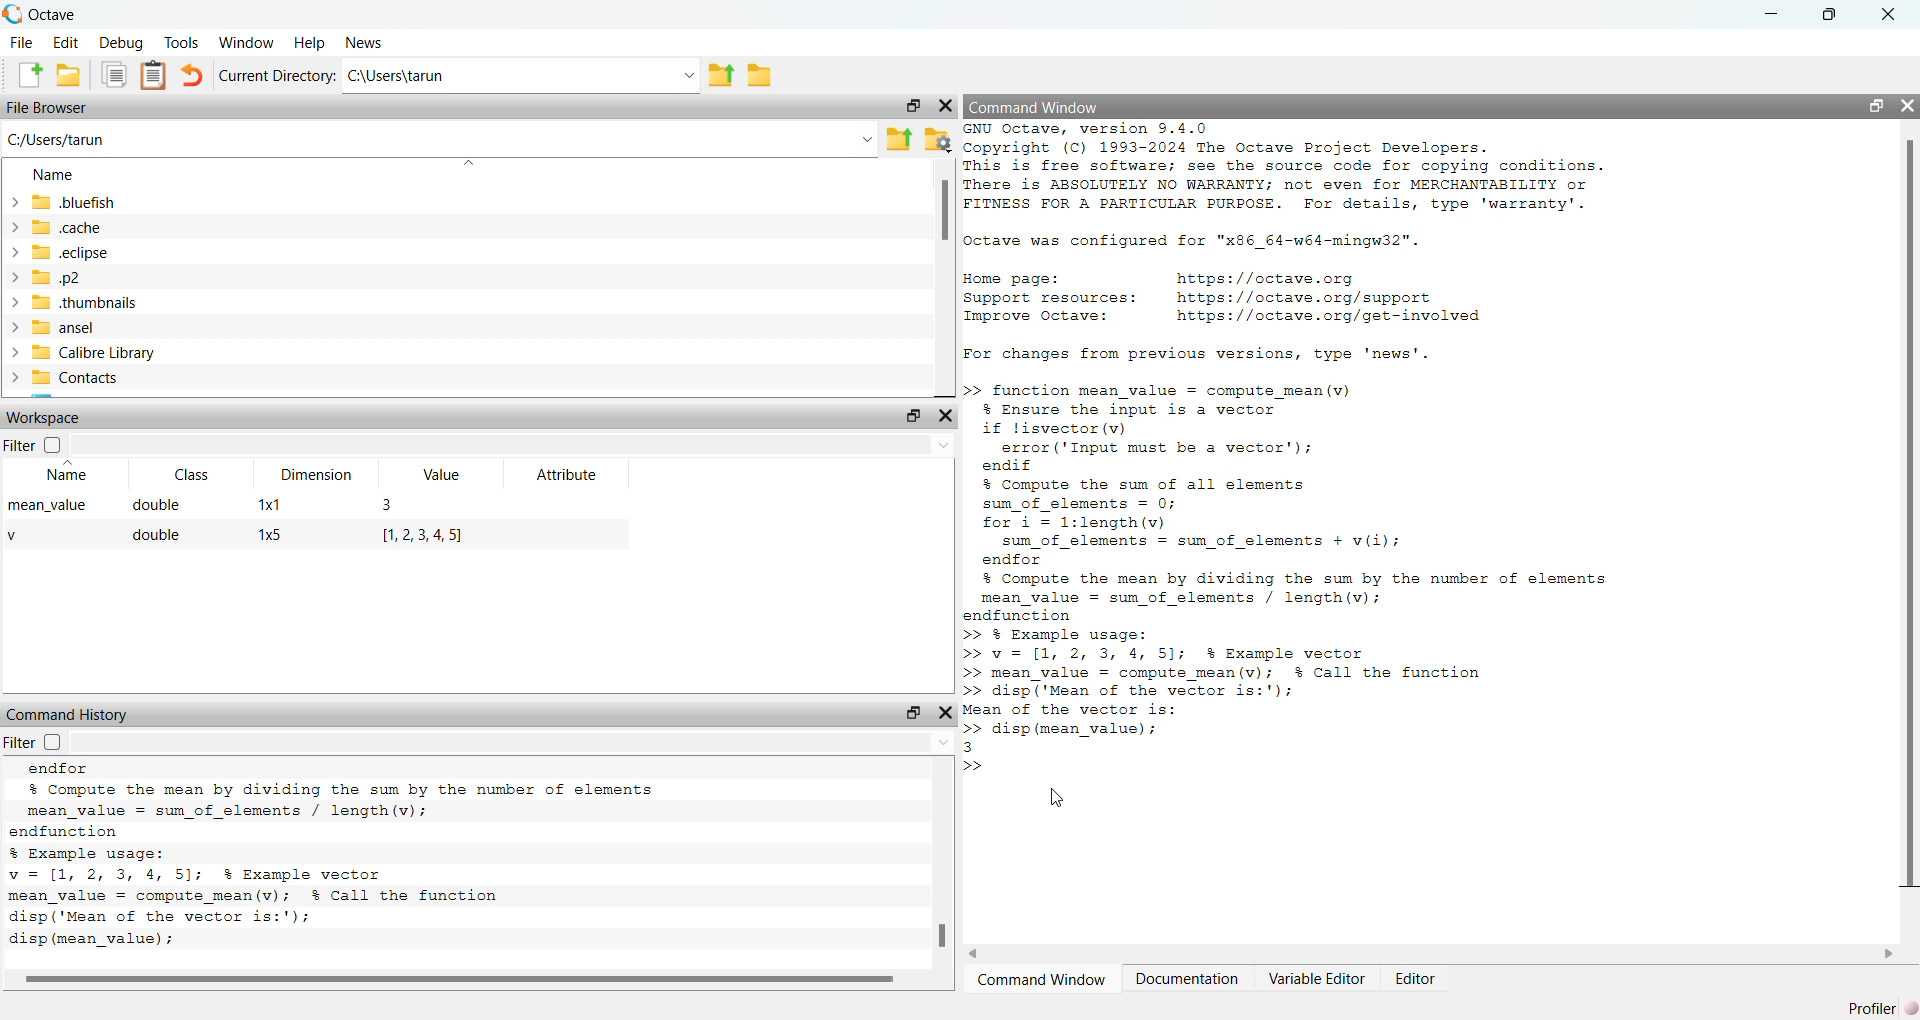 The height and width of the screenshot is (1020, 1920). I want to click on add folder, so click(69, 74).